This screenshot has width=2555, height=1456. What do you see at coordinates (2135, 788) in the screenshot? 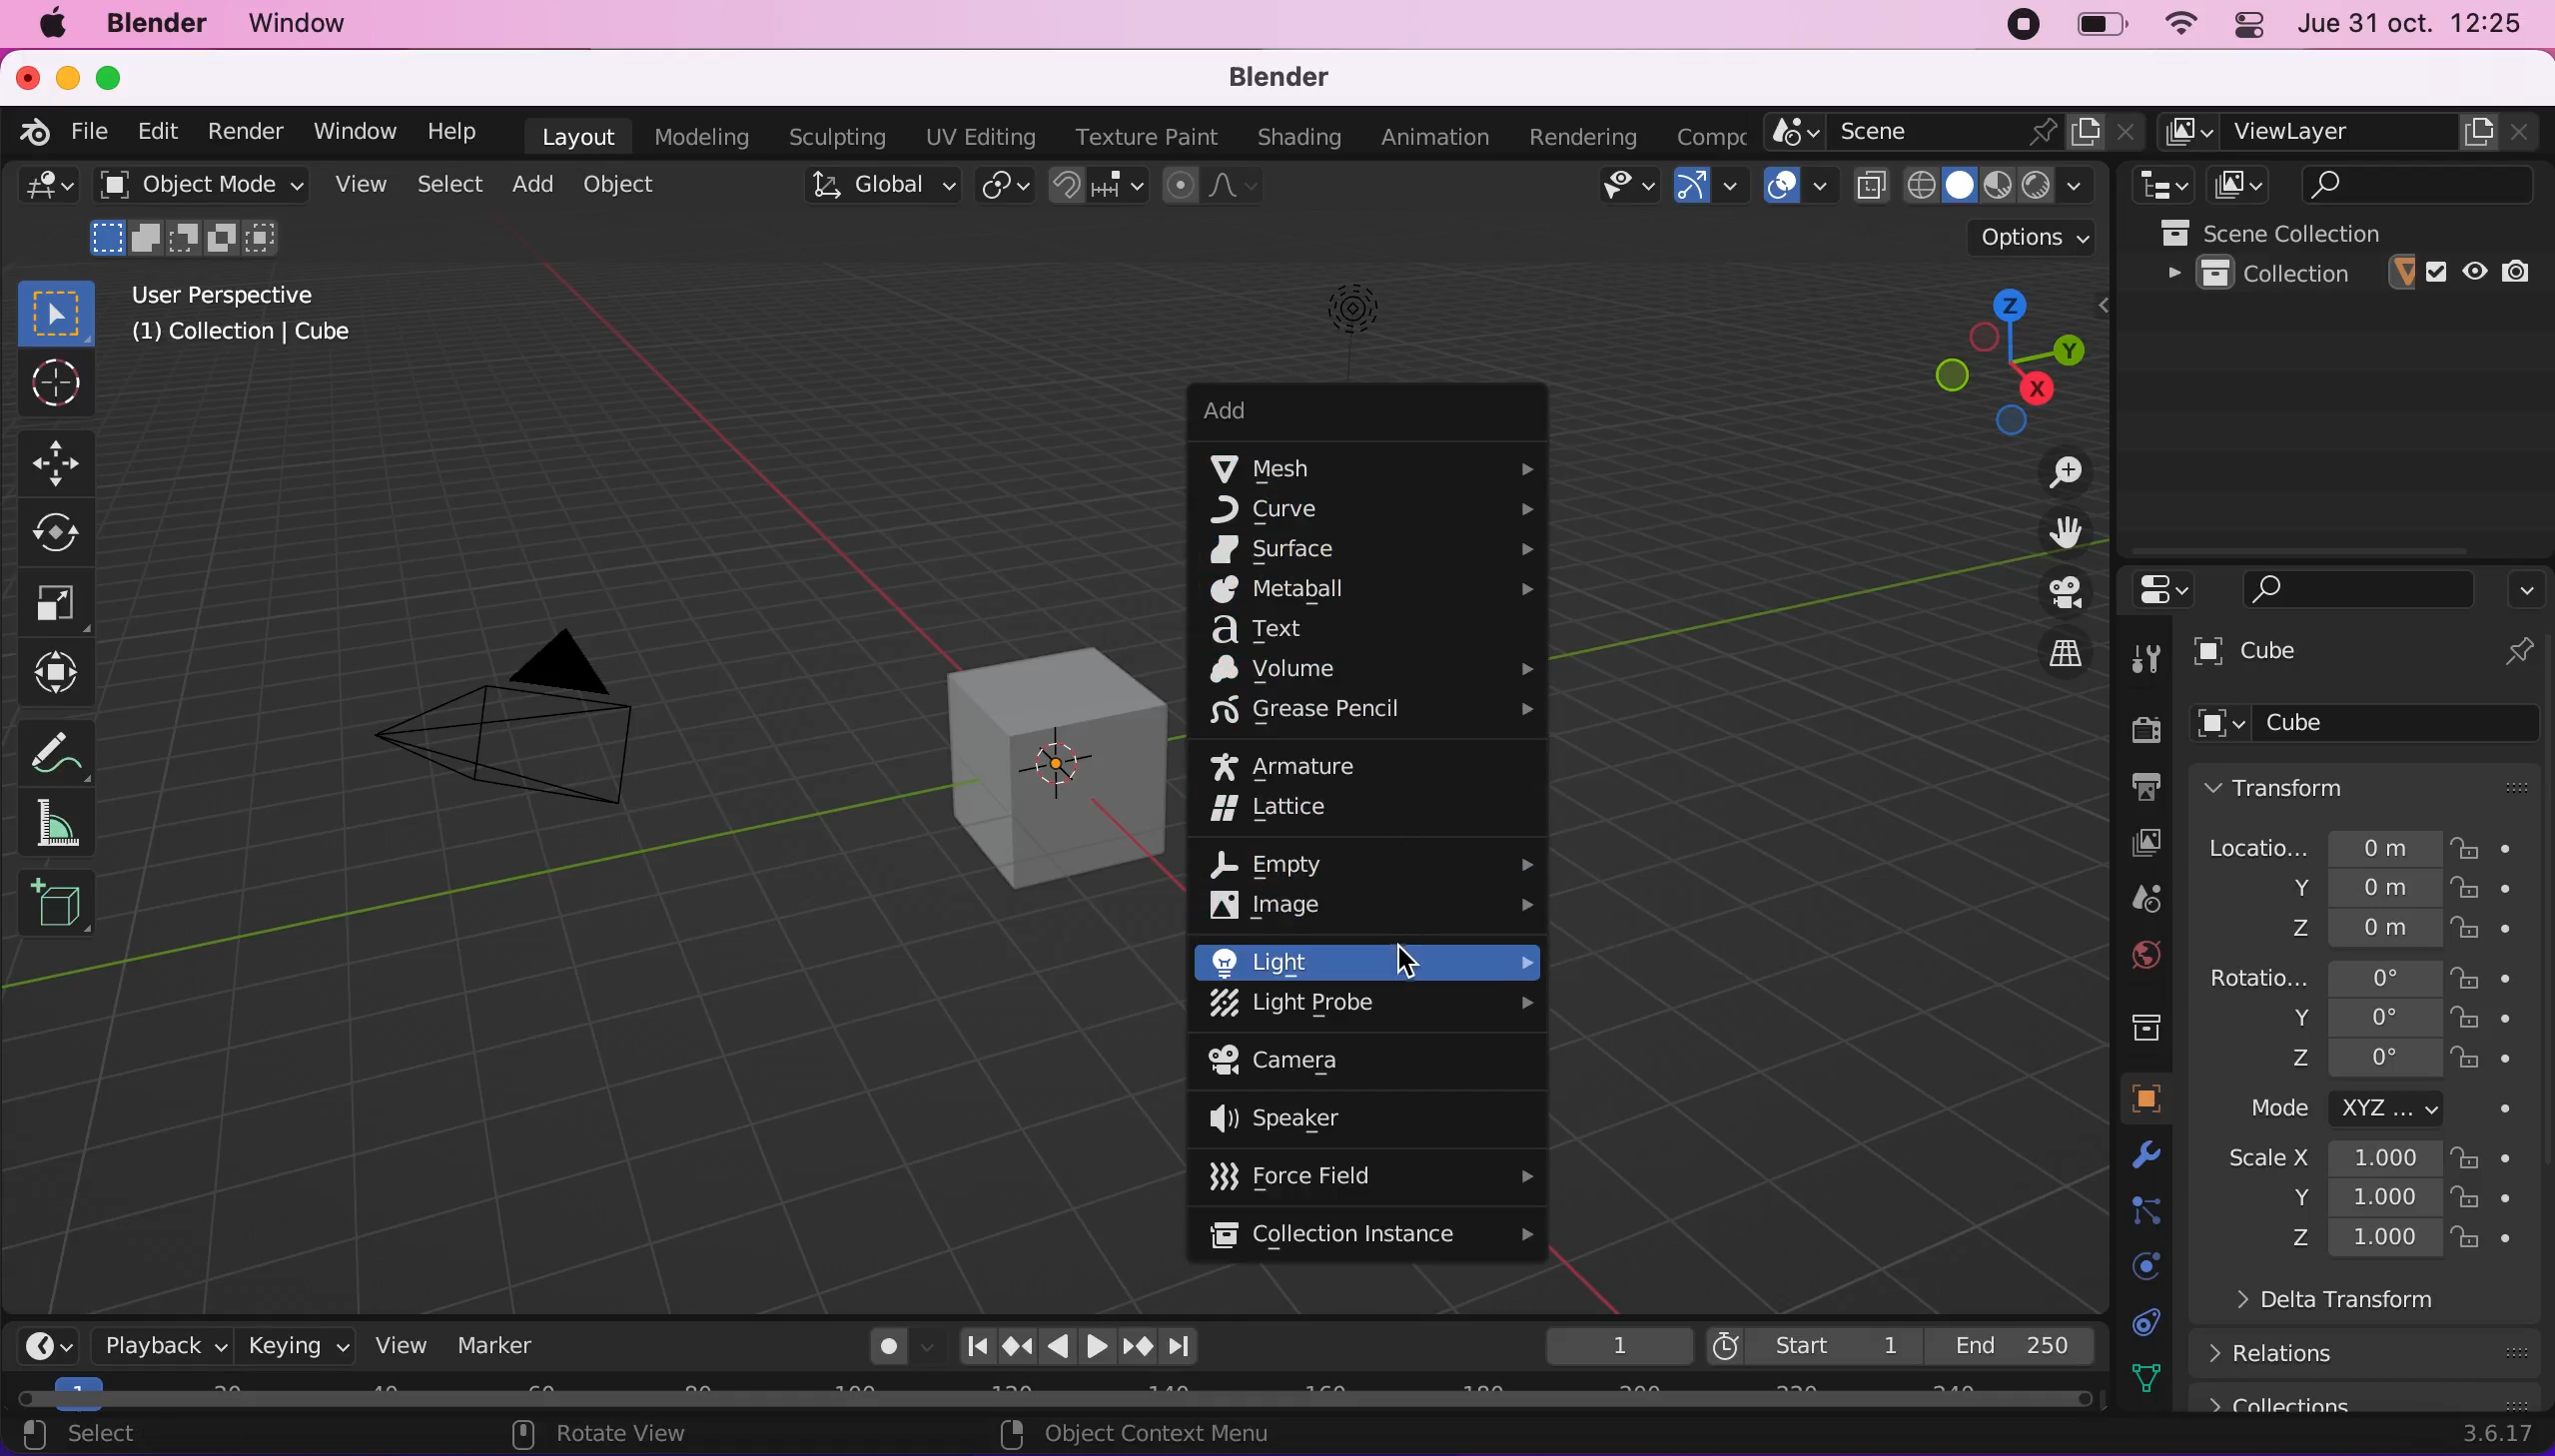
I see `output` at bounding box center [2135, 788].